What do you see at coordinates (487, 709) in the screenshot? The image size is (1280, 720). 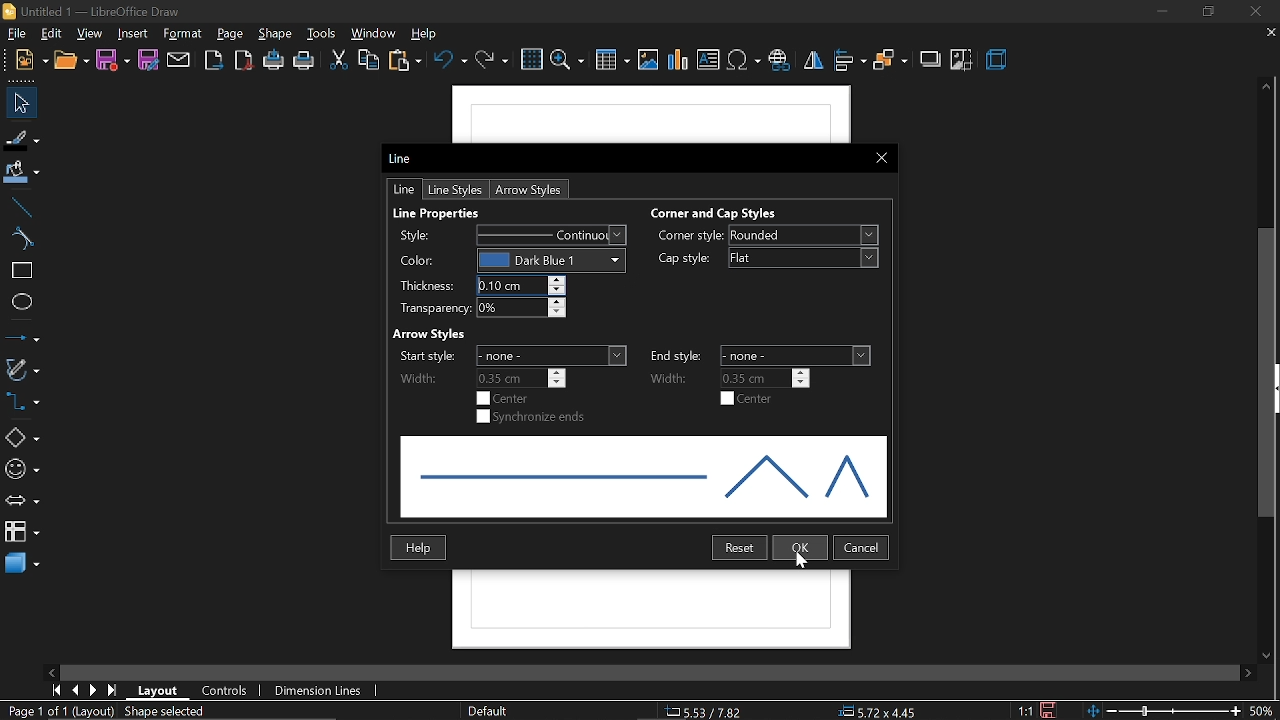 I see `page style` at bounding box center [487, 709].